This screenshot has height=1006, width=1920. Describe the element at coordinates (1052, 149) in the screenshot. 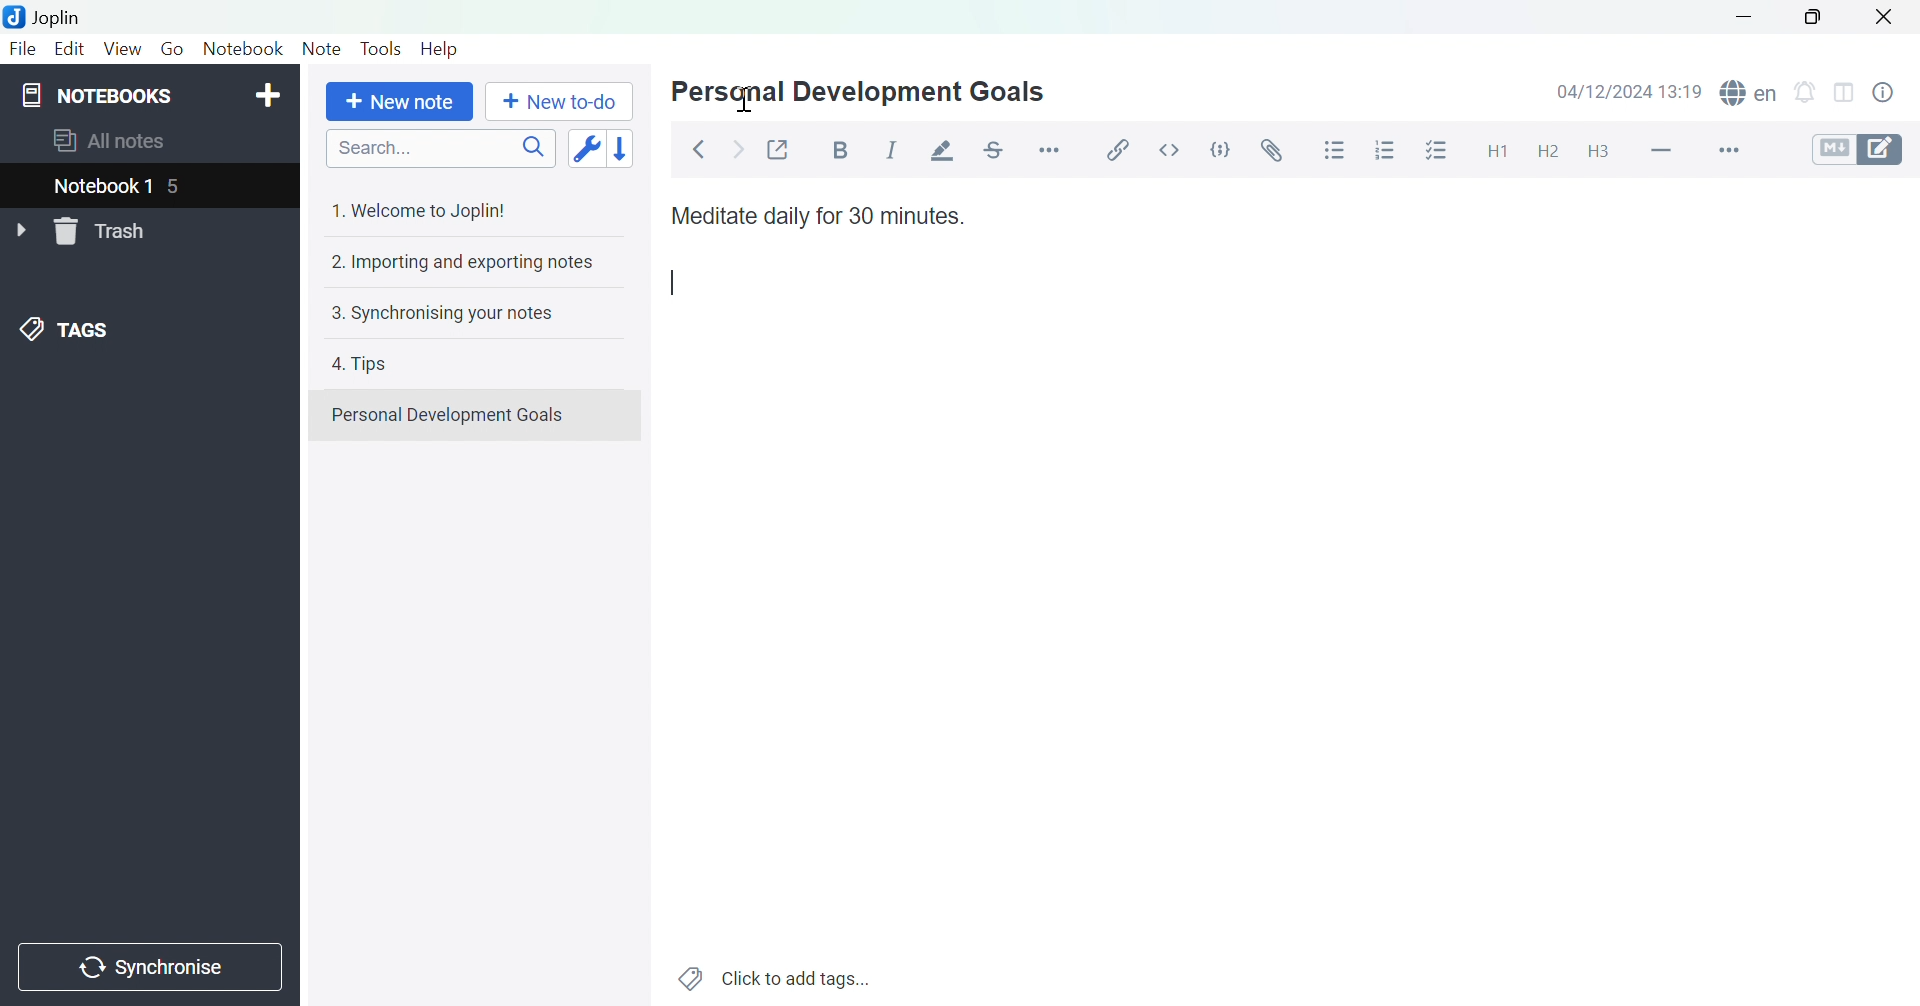

I see `Horizontal` at that location.